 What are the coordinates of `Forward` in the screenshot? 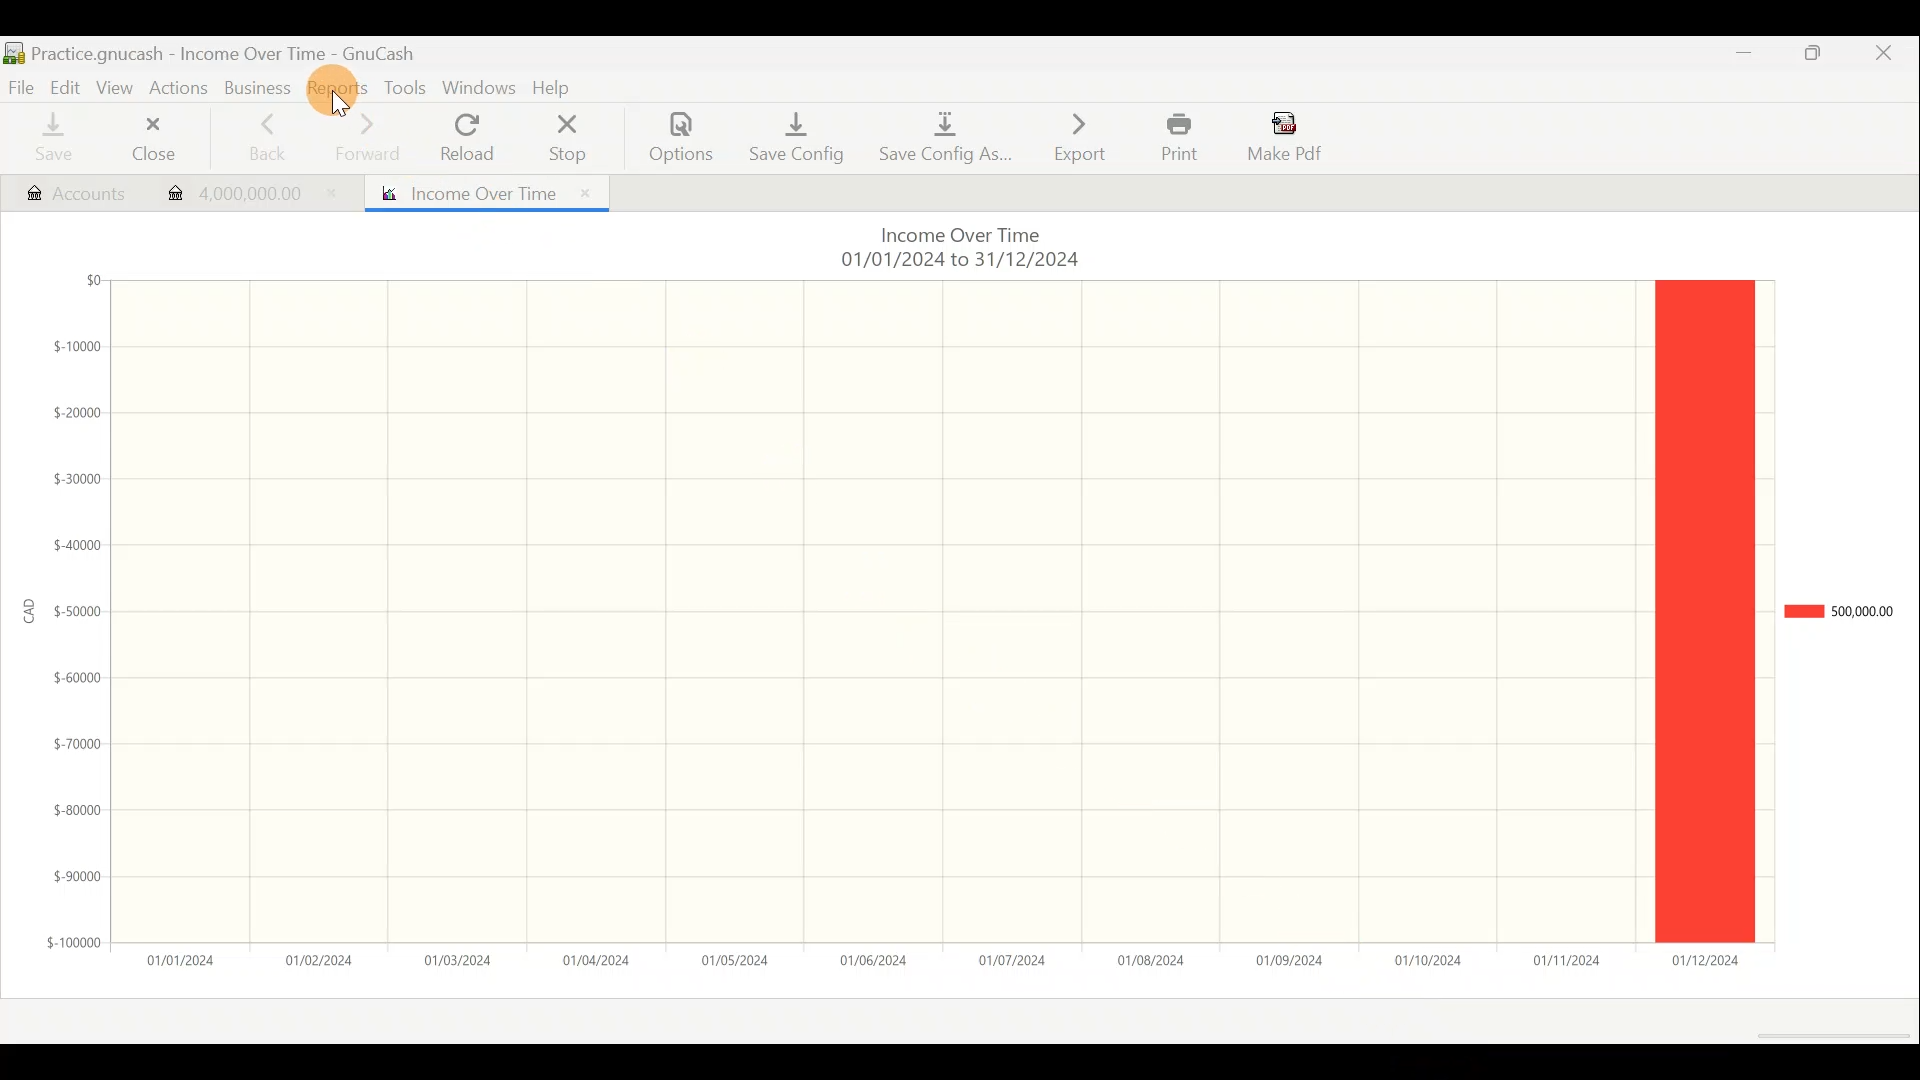 It's located at (375, 137).